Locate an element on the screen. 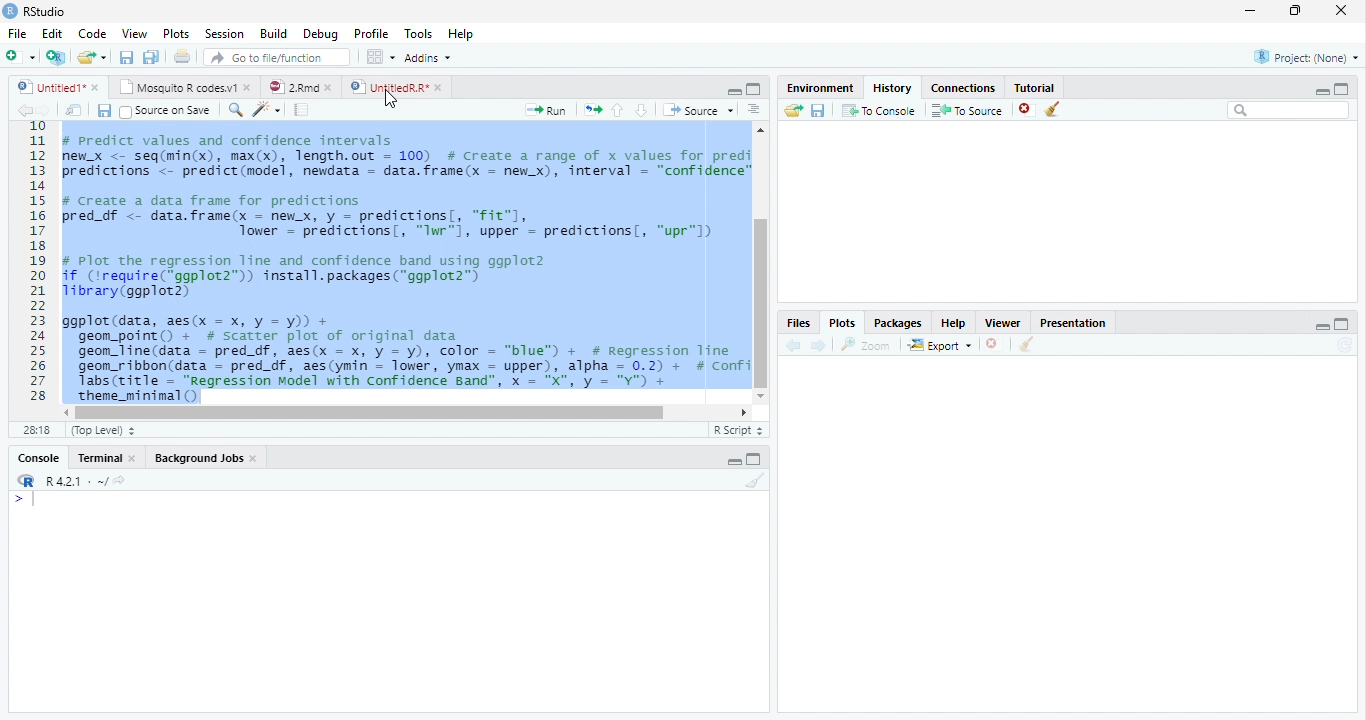  Zoom is located at coordinates (865, 346).